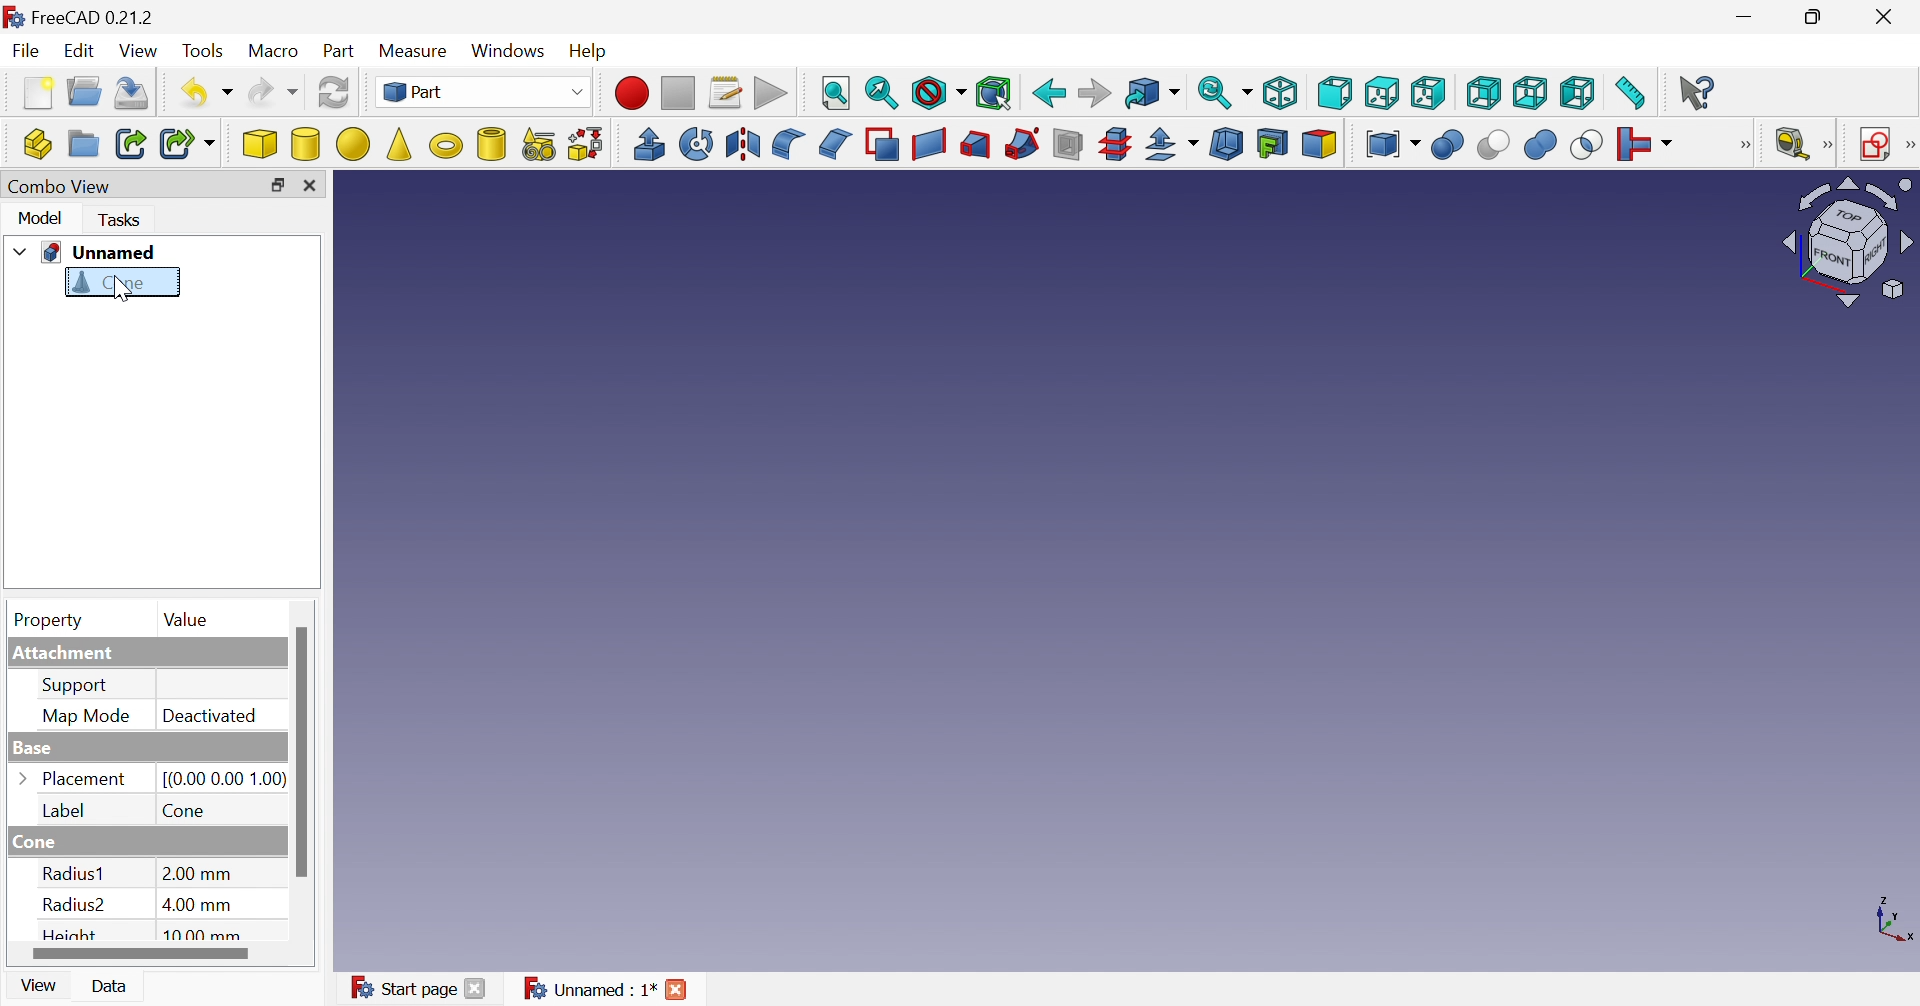  What do you see at coordinates (771, 93) in the screenshot?
I see `Execute macro` at bounding box center [771, 93].